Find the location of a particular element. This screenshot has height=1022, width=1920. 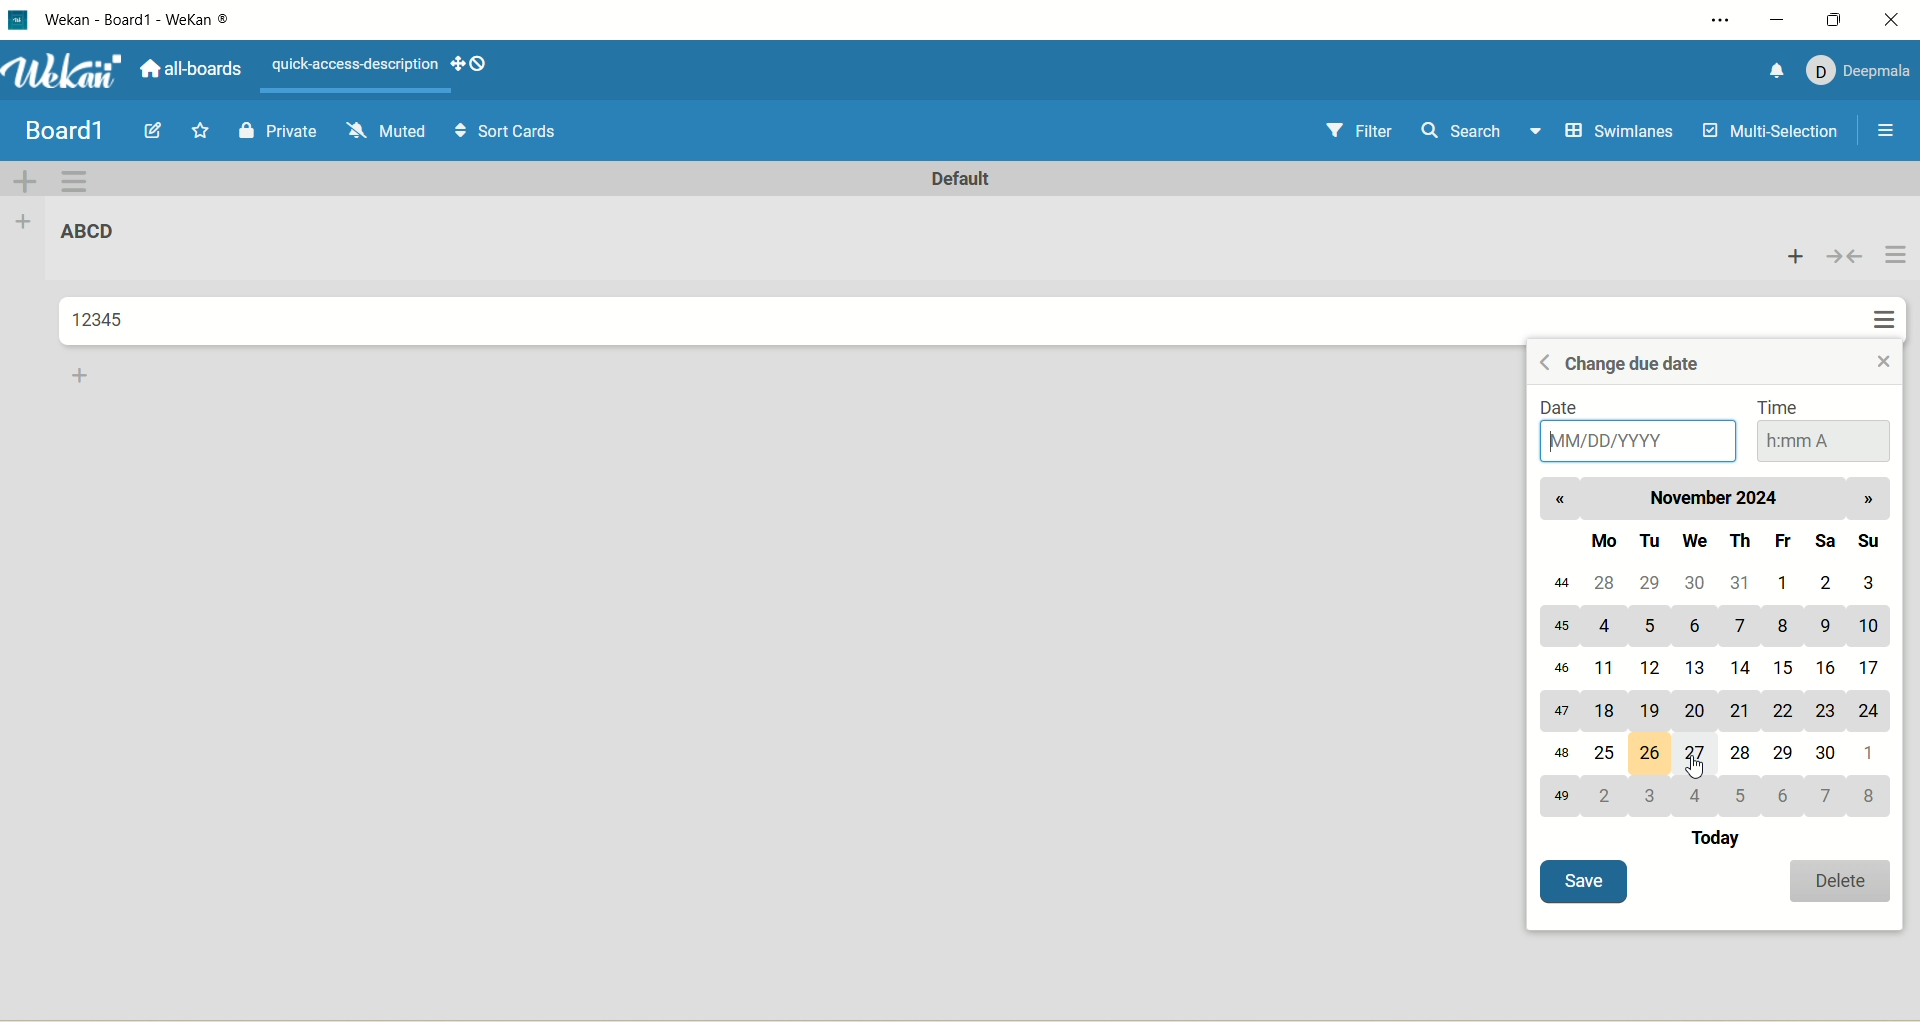

sort cards is located at coordinates (511, 131).